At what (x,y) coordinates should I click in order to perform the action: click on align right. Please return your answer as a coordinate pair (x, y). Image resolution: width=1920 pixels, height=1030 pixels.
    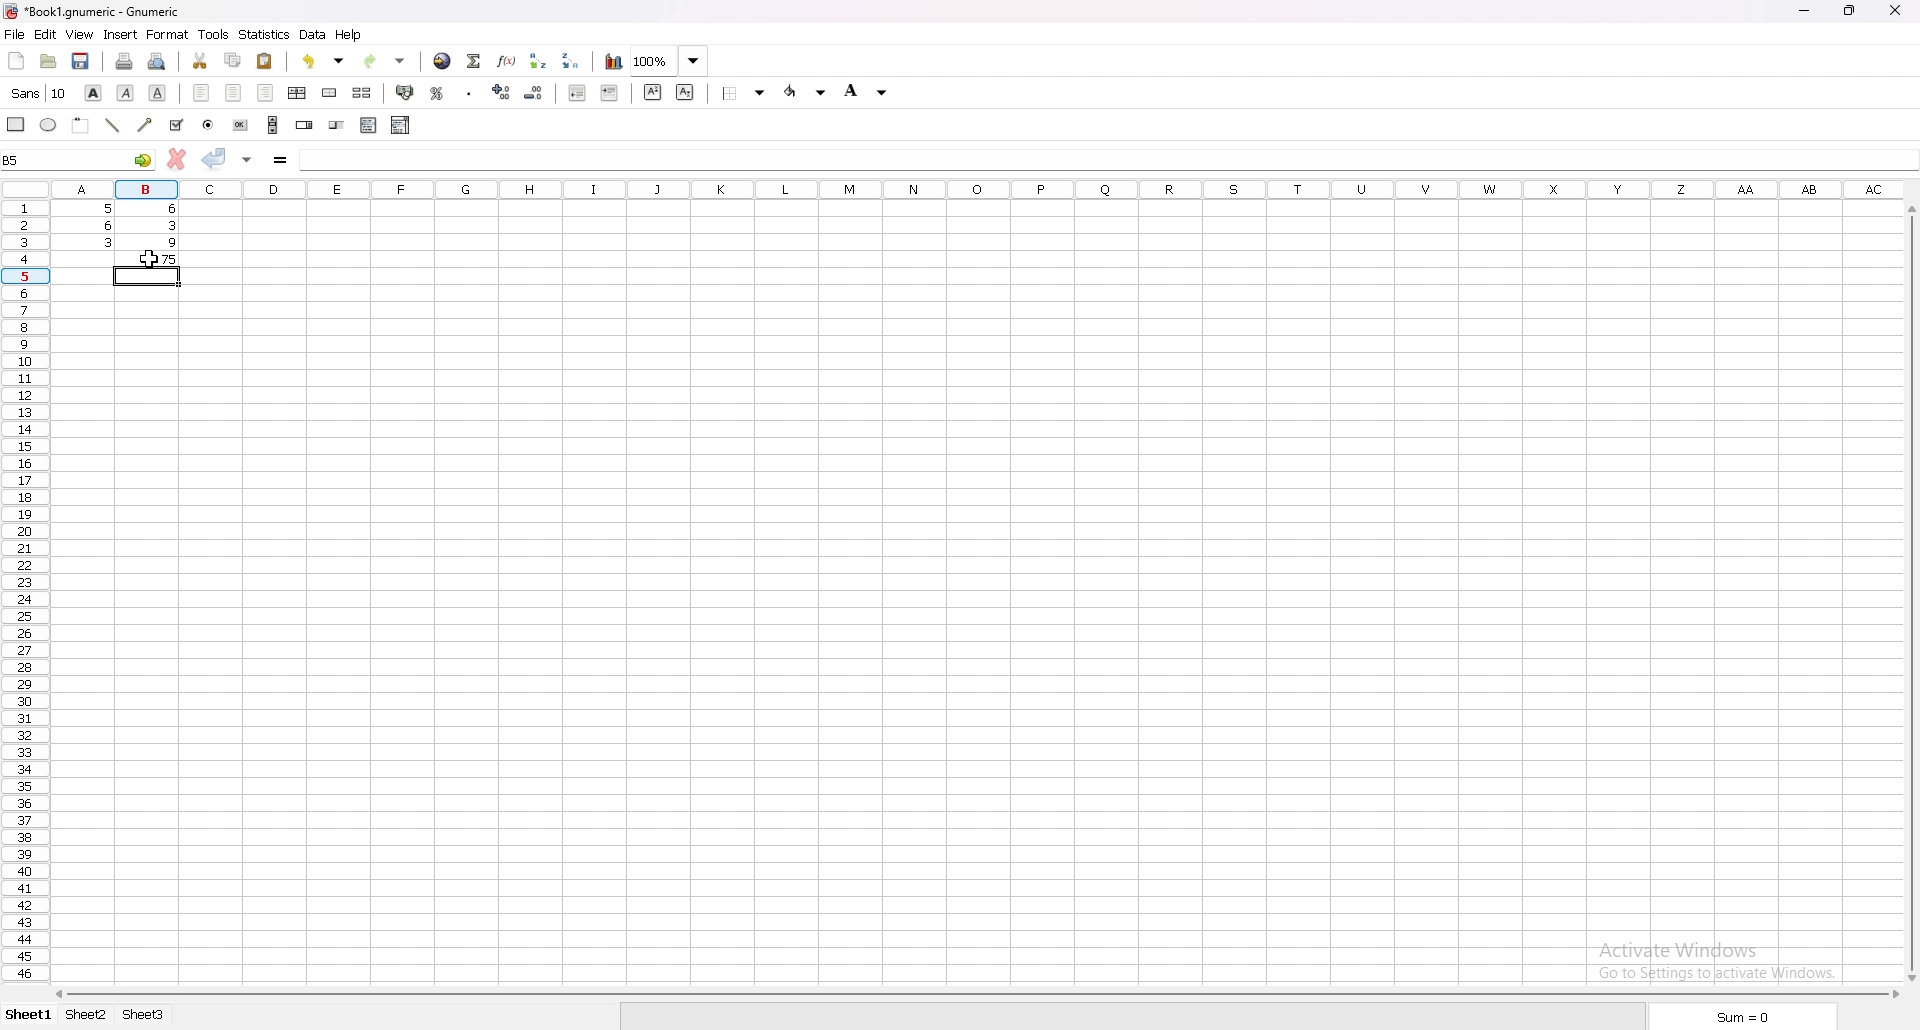
    Looking at the image, I should click on (268, 94).